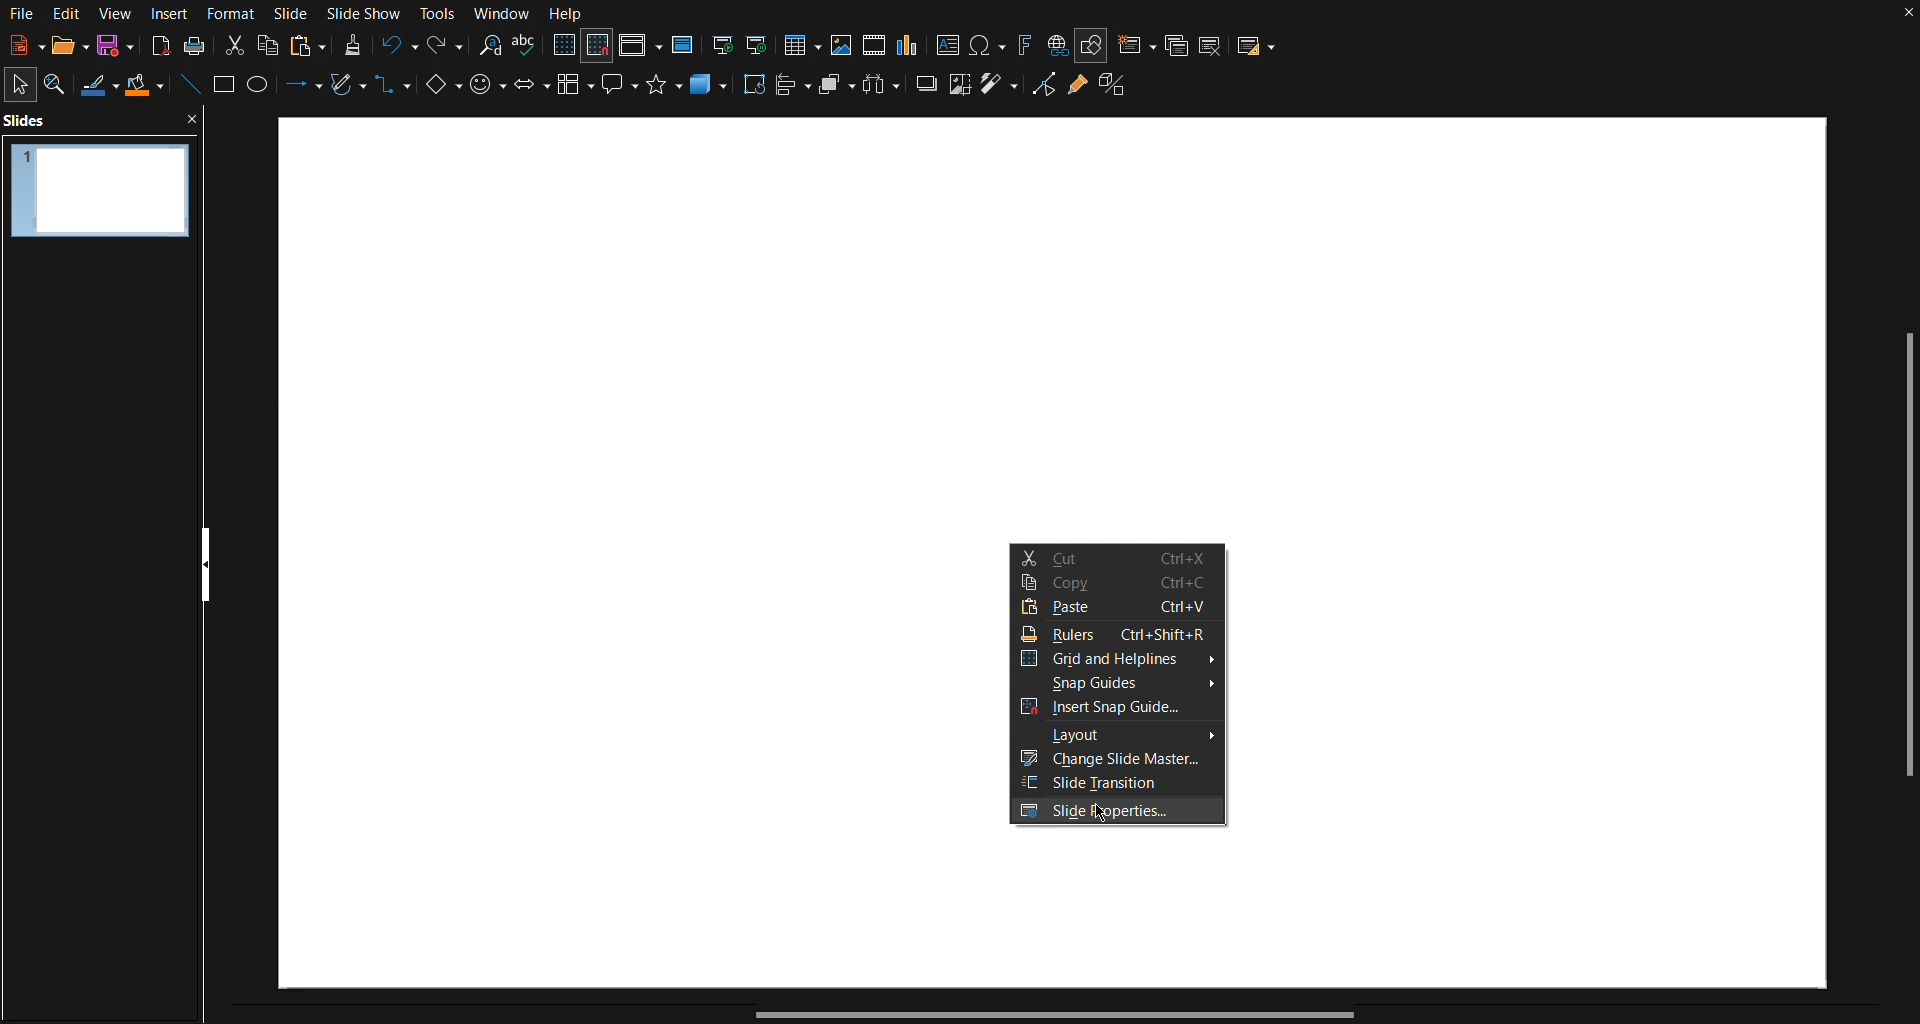  Describe the element at coordinates (157, 46) in the screenshot. I see `Export PDF` at that location.